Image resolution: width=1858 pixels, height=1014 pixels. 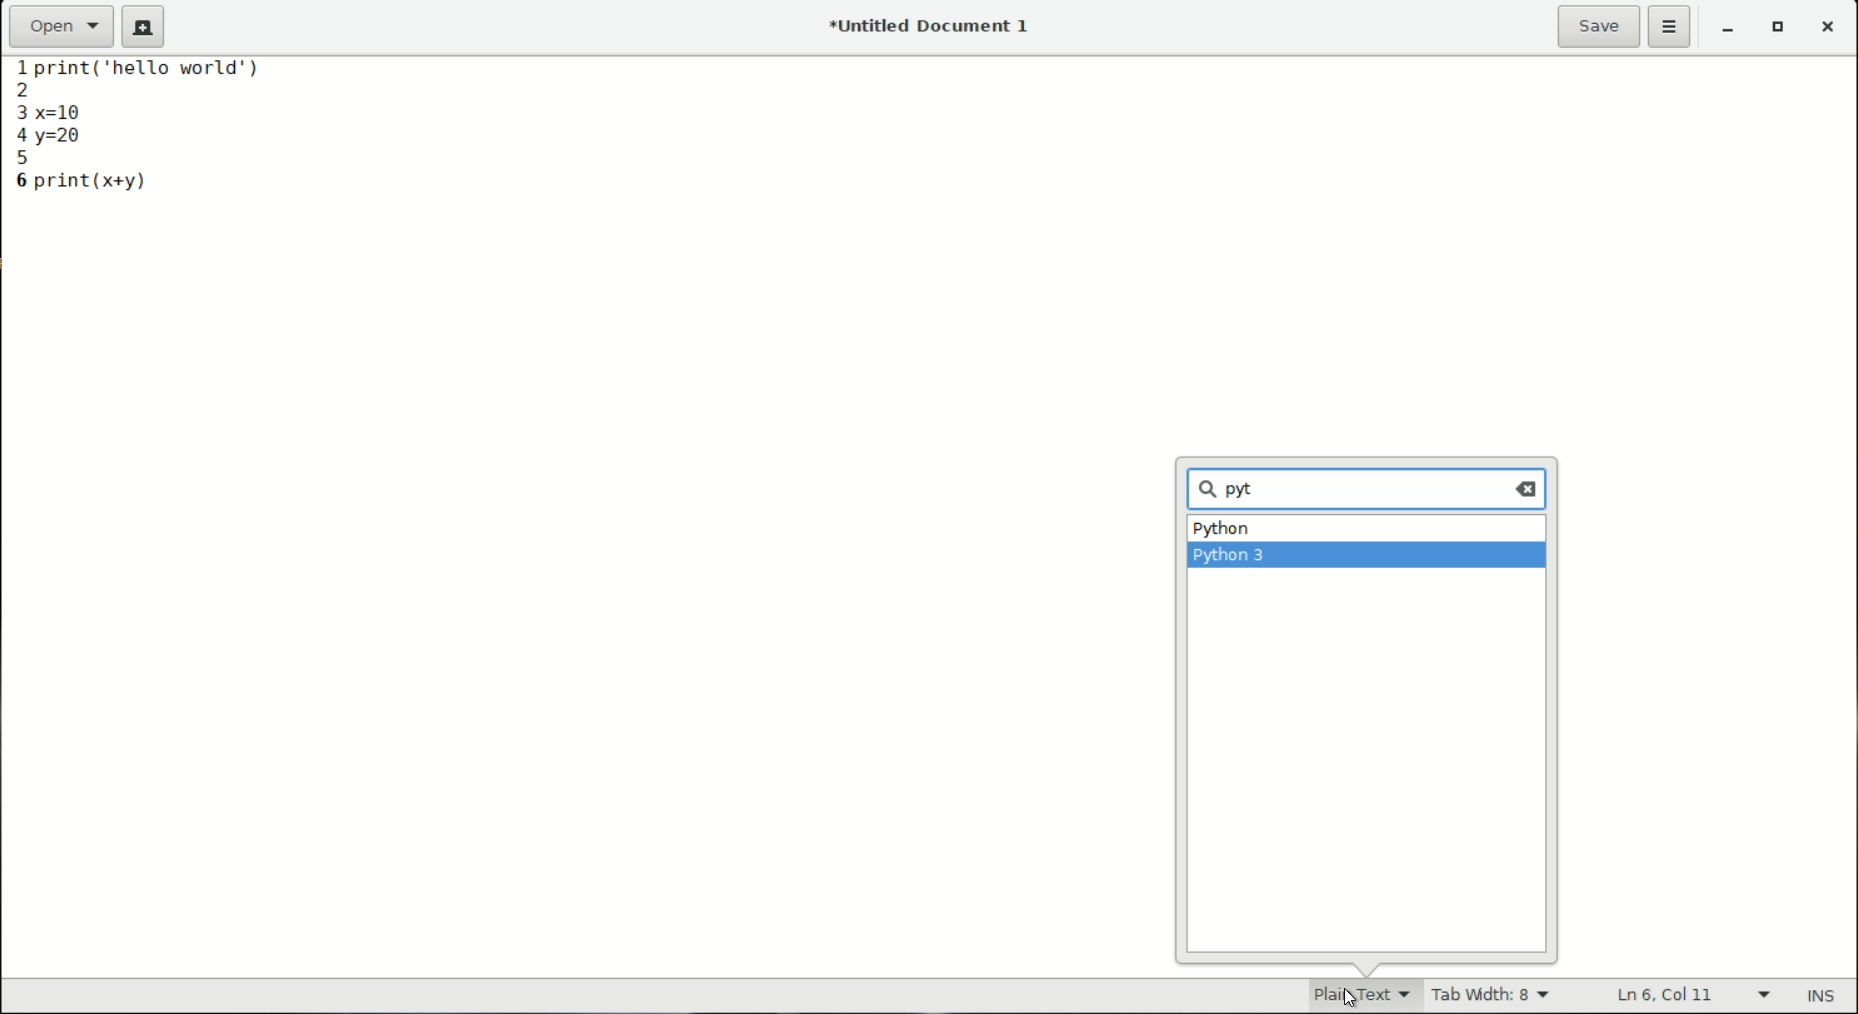 What do you see at coordinates (163, 75) in the screenshot?
I see `text` at bounding box center [163, 75].